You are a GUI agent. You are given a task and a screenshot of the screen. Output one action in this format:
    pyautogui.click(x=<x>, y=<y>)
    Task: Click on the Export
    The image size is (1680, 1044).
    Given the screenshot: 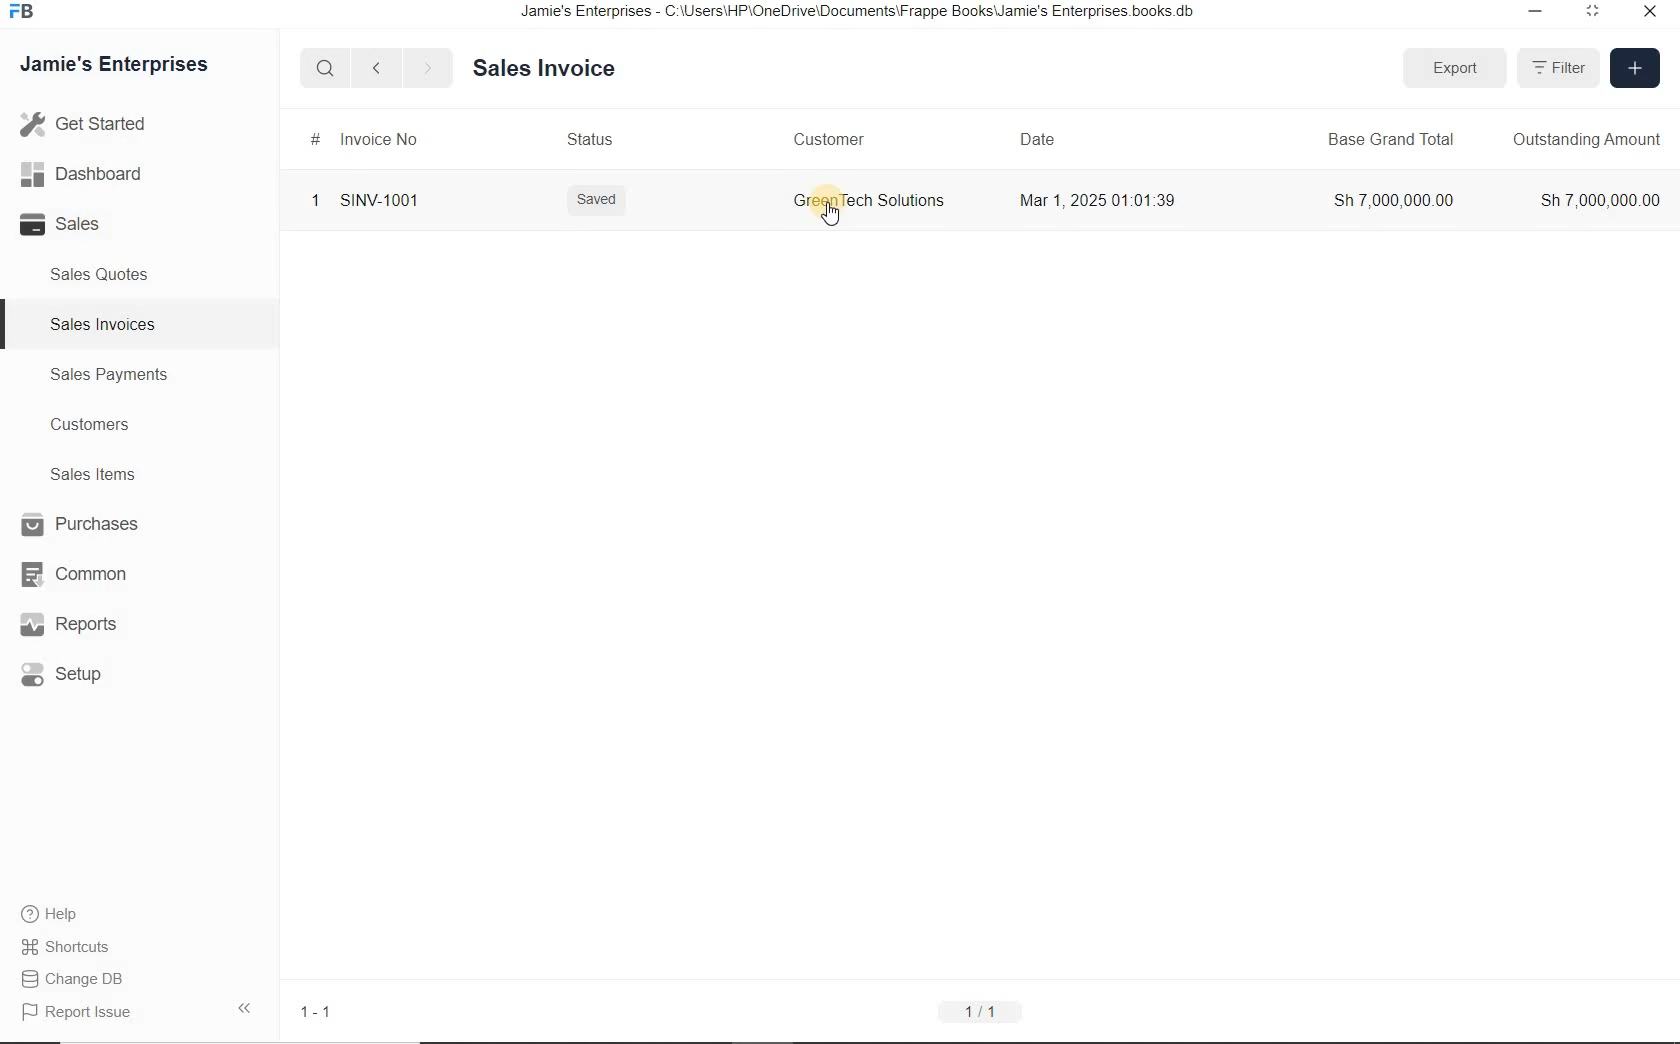 What is the action you would take?
    pyautogui.click(x=1457, y=68)
    